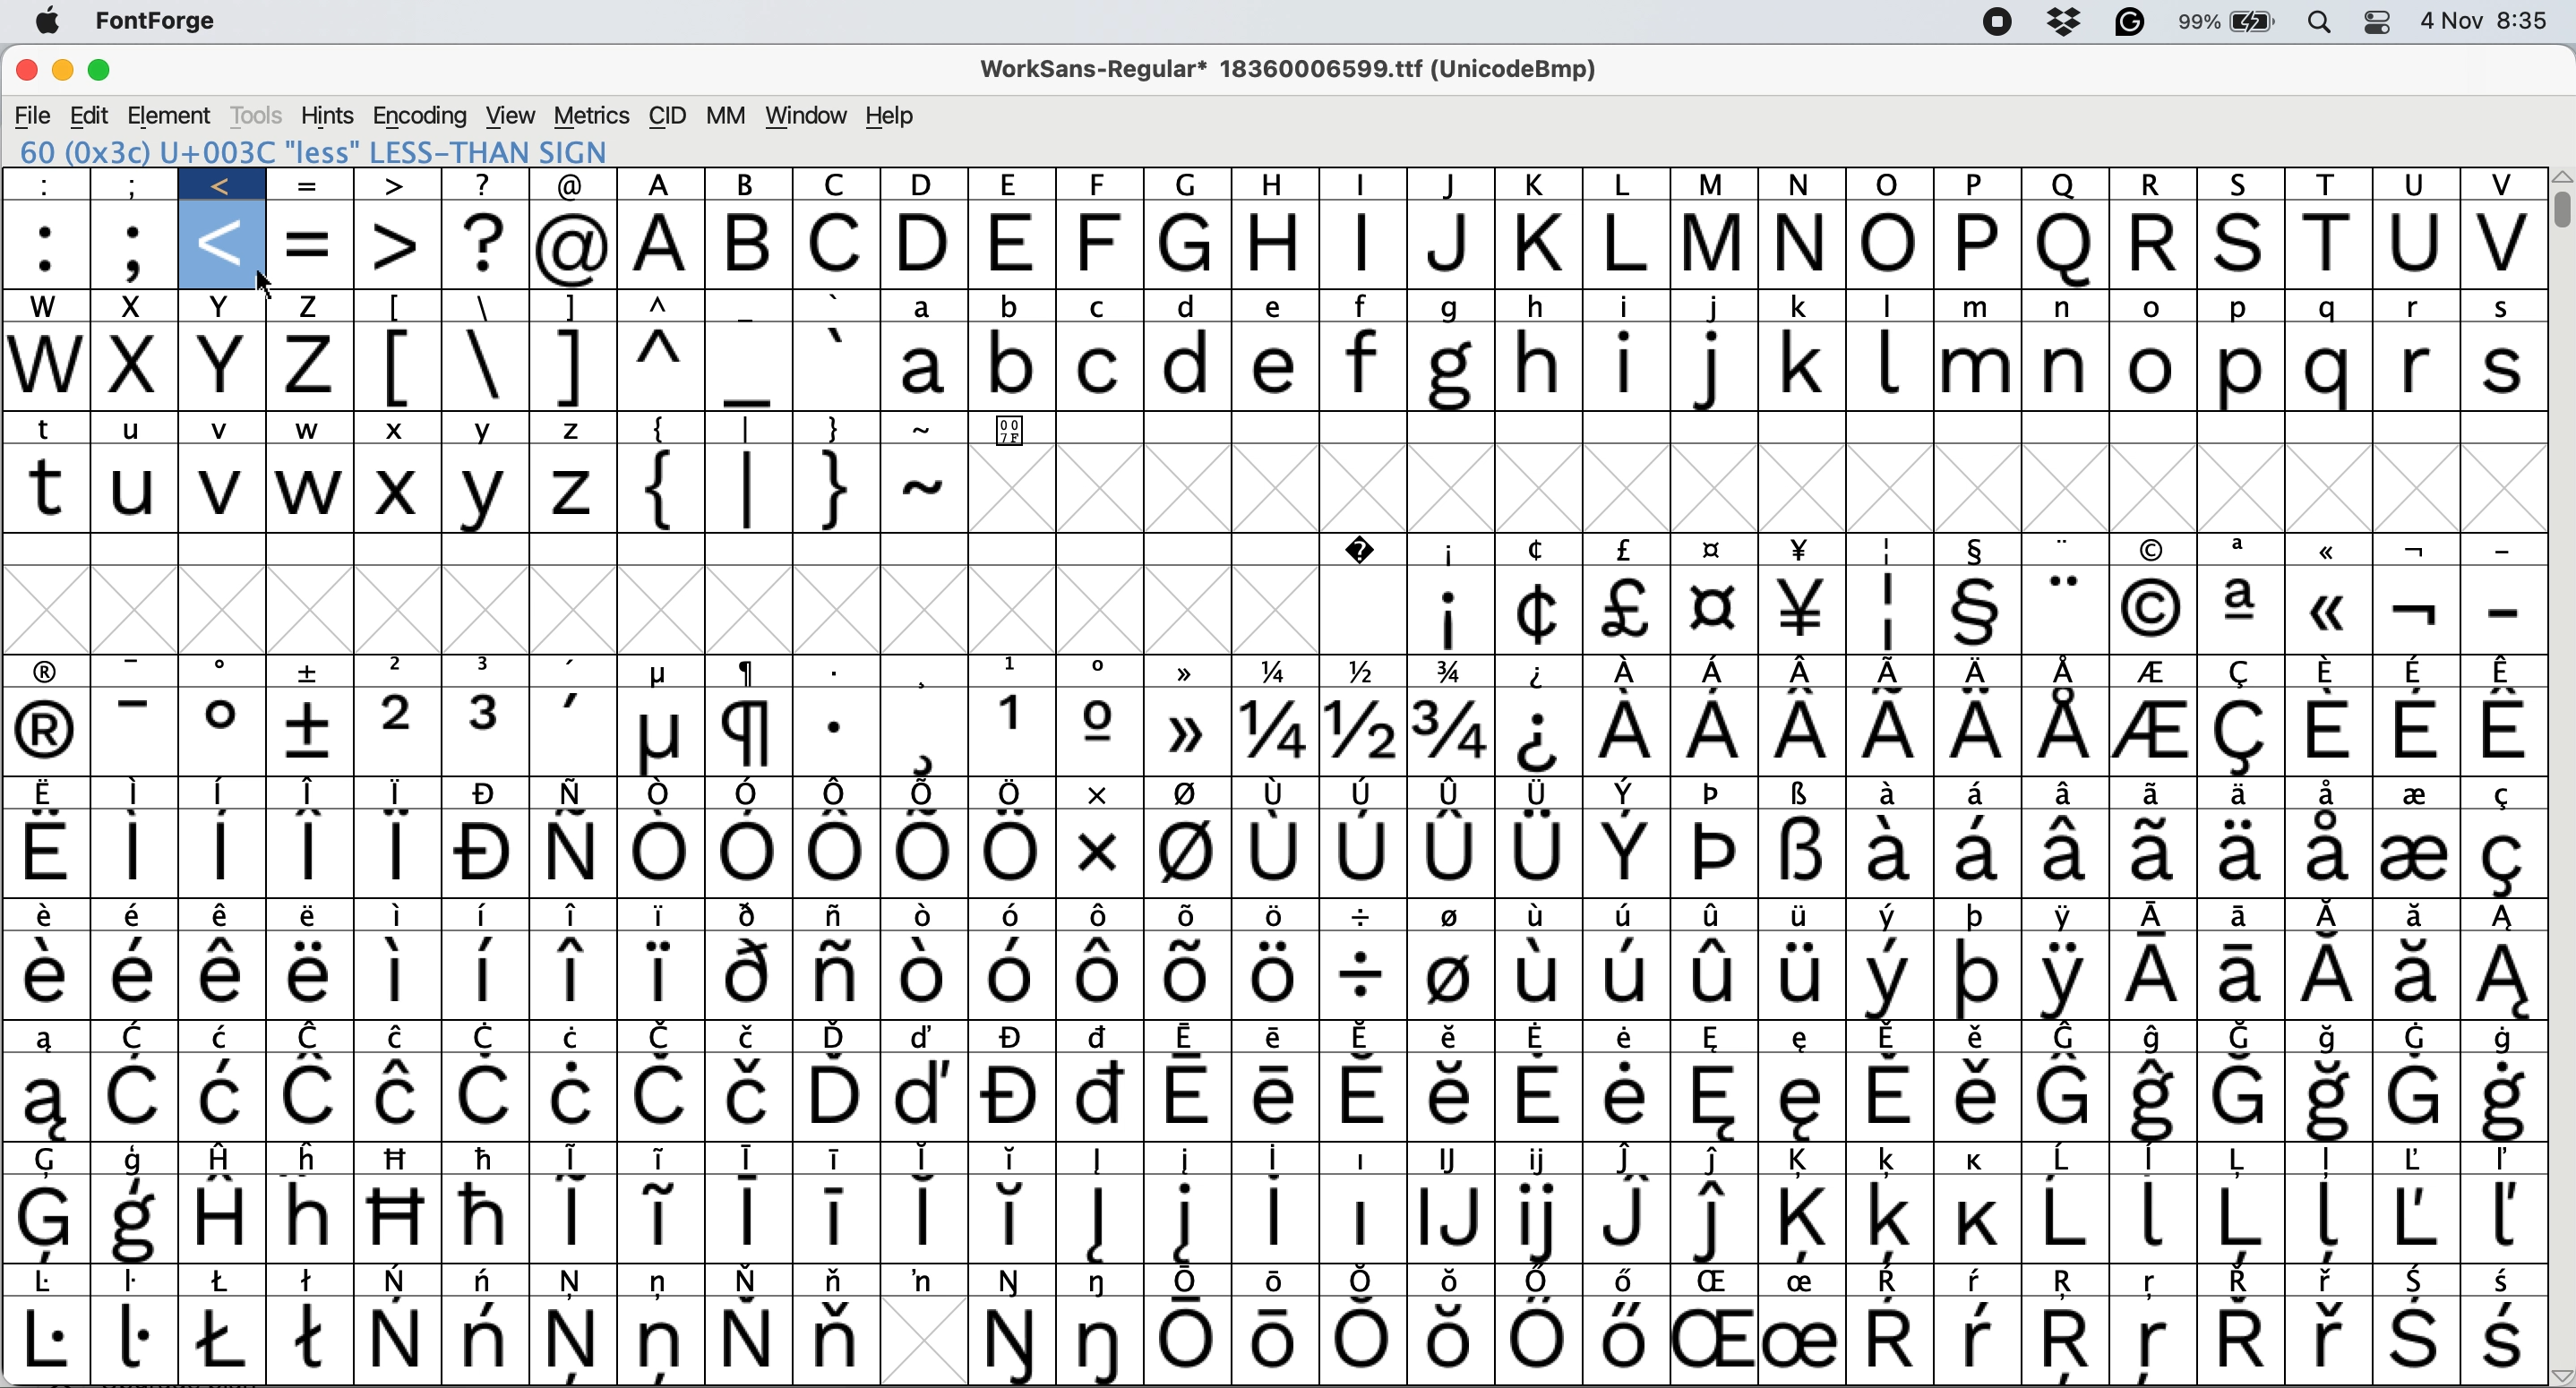 The image size is (2576, 1388). Describe the element at coordinates (575, 429) in the screenshot. I see `Z` at that location.